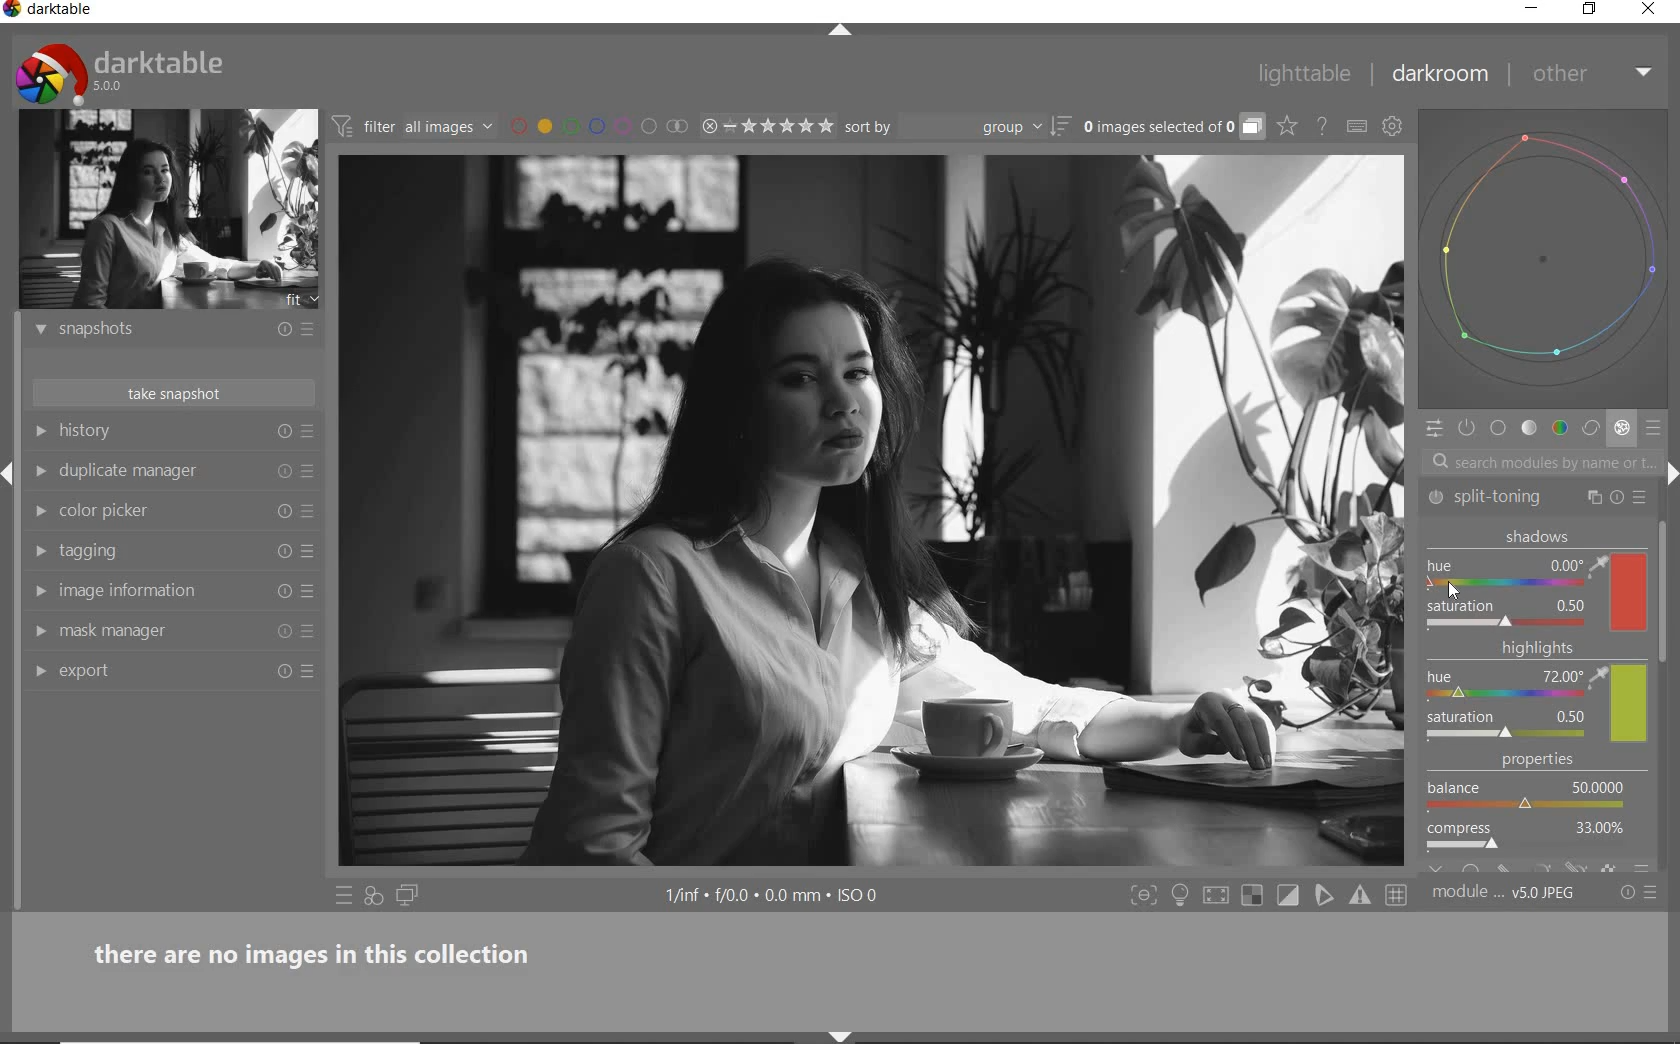  Describe the element at coordinates (868, 509) in the screenshot. I see `selected image` at that location.